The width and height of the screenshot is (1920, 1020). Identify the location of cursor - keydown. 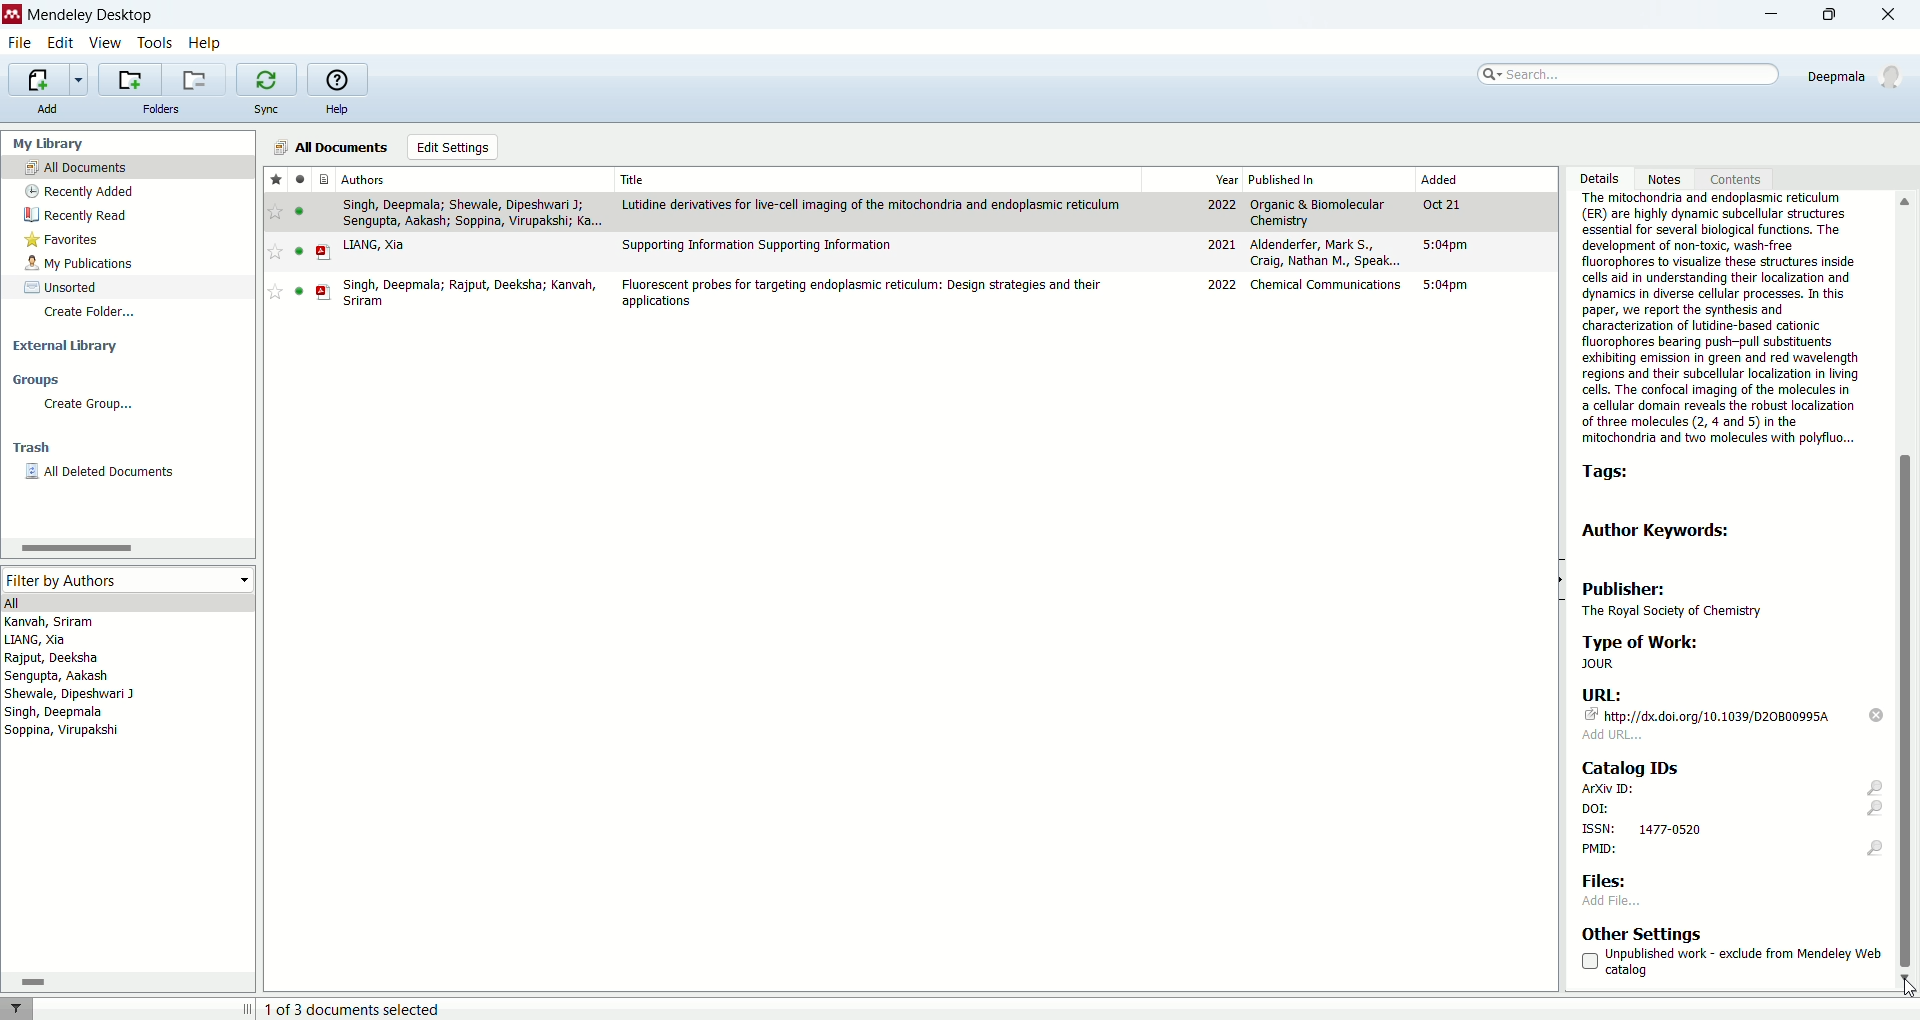
(1906, 990).